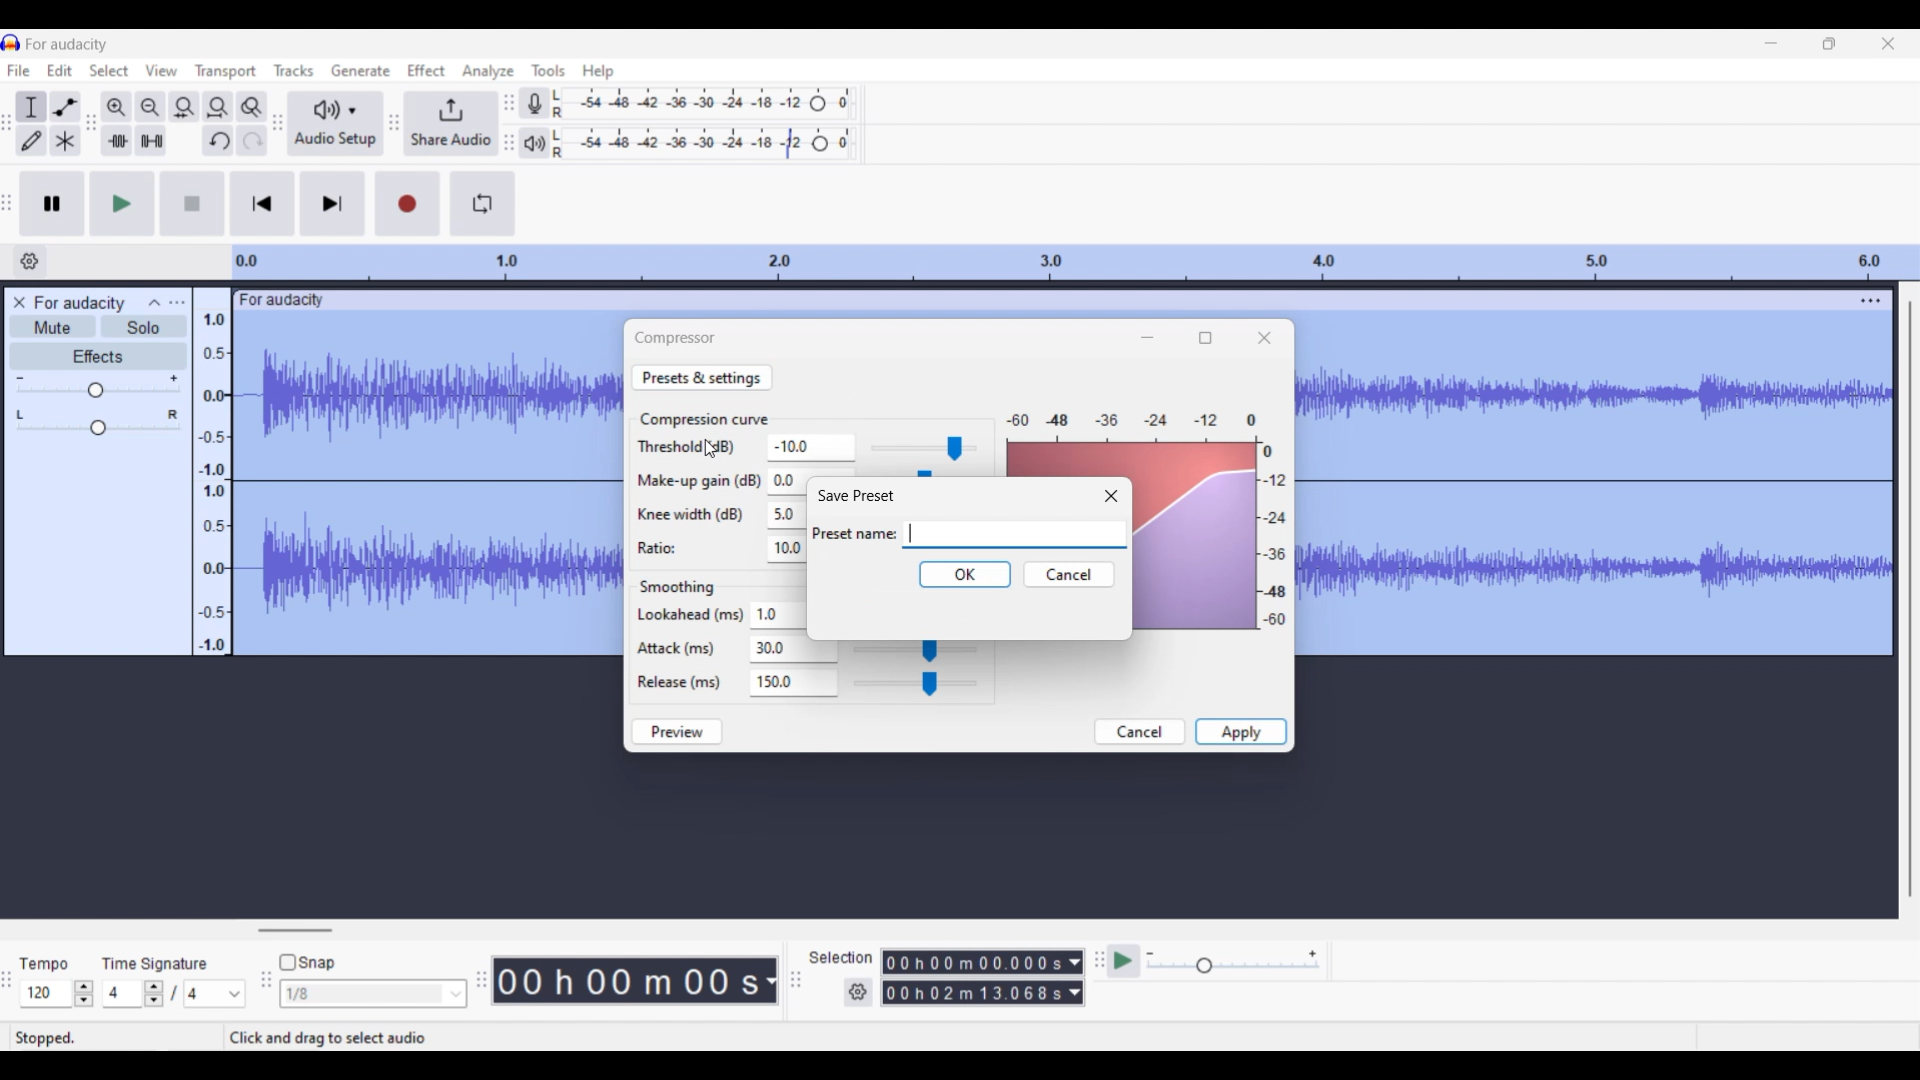 This screenshot has width=1920, height=1080. What do you see at coordinates (705, 103) in the screenshot?
I see `Recording level` at bounding box center [705, 103].